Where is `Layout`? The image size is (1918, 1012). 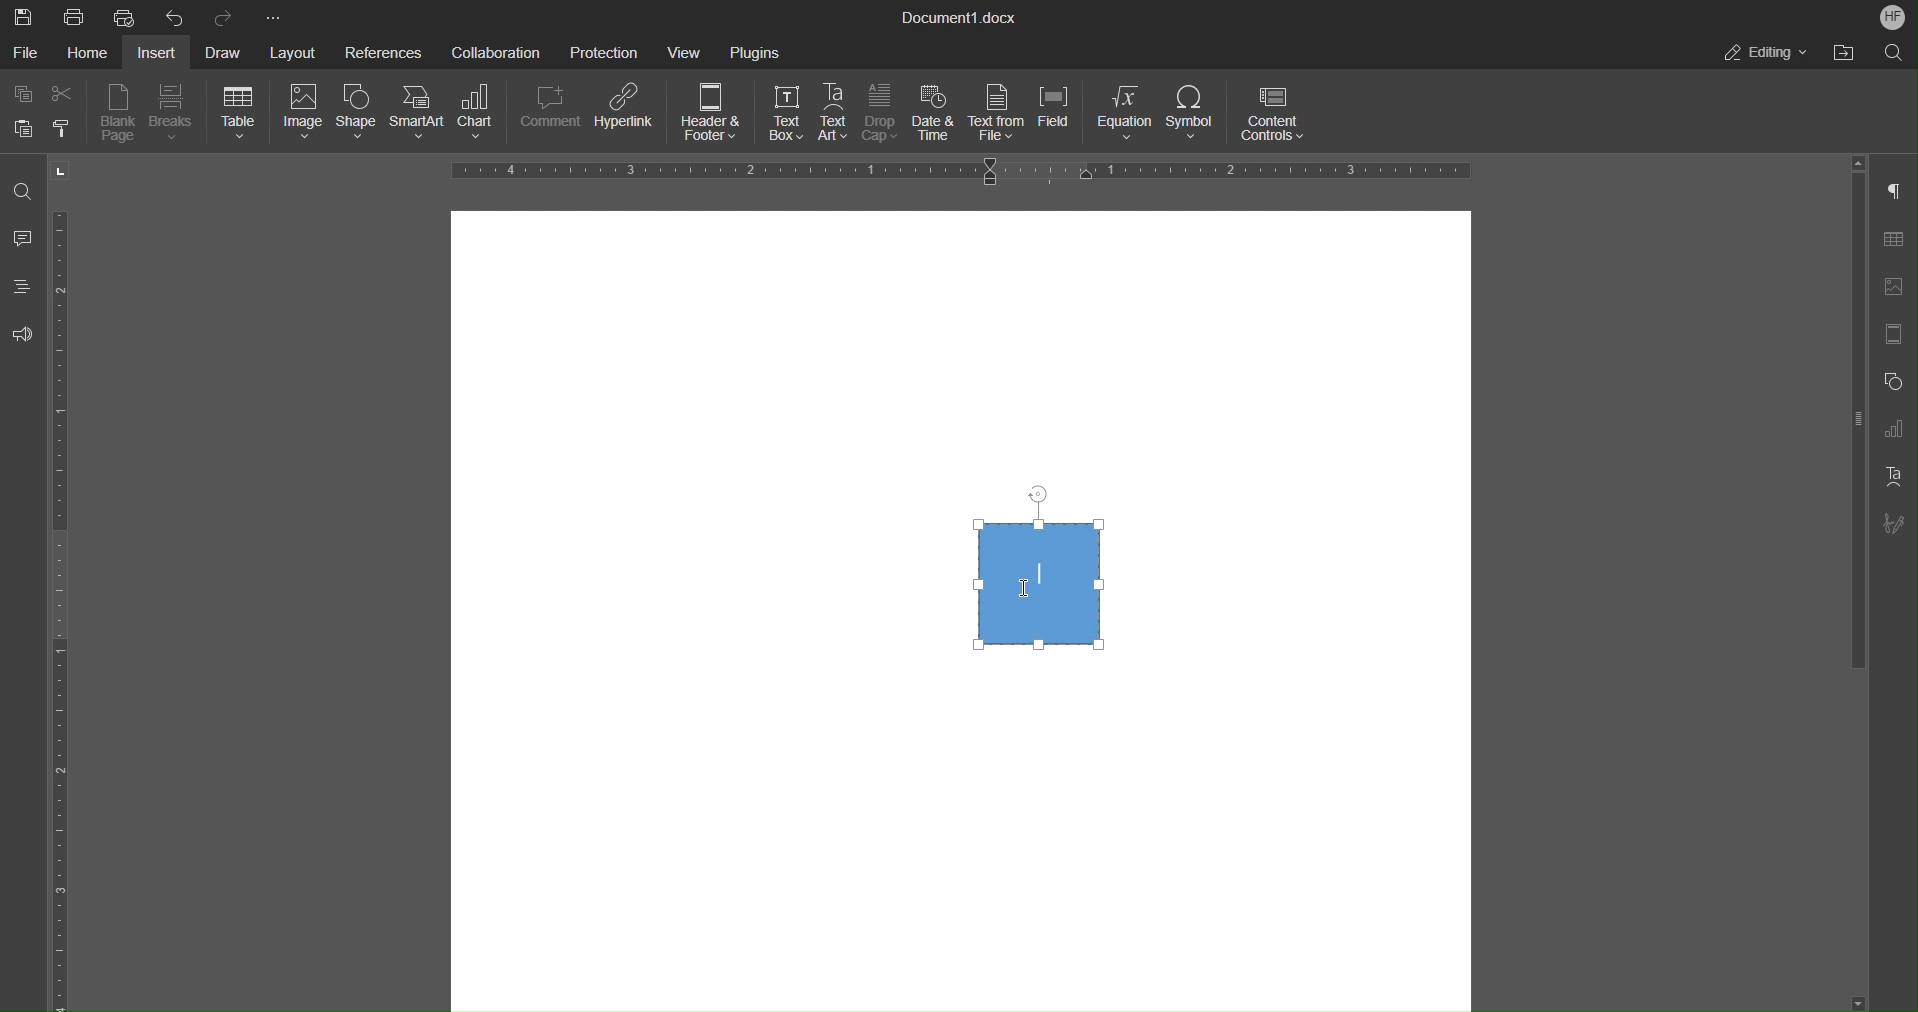
Layout is located at coordinates (295, 50).